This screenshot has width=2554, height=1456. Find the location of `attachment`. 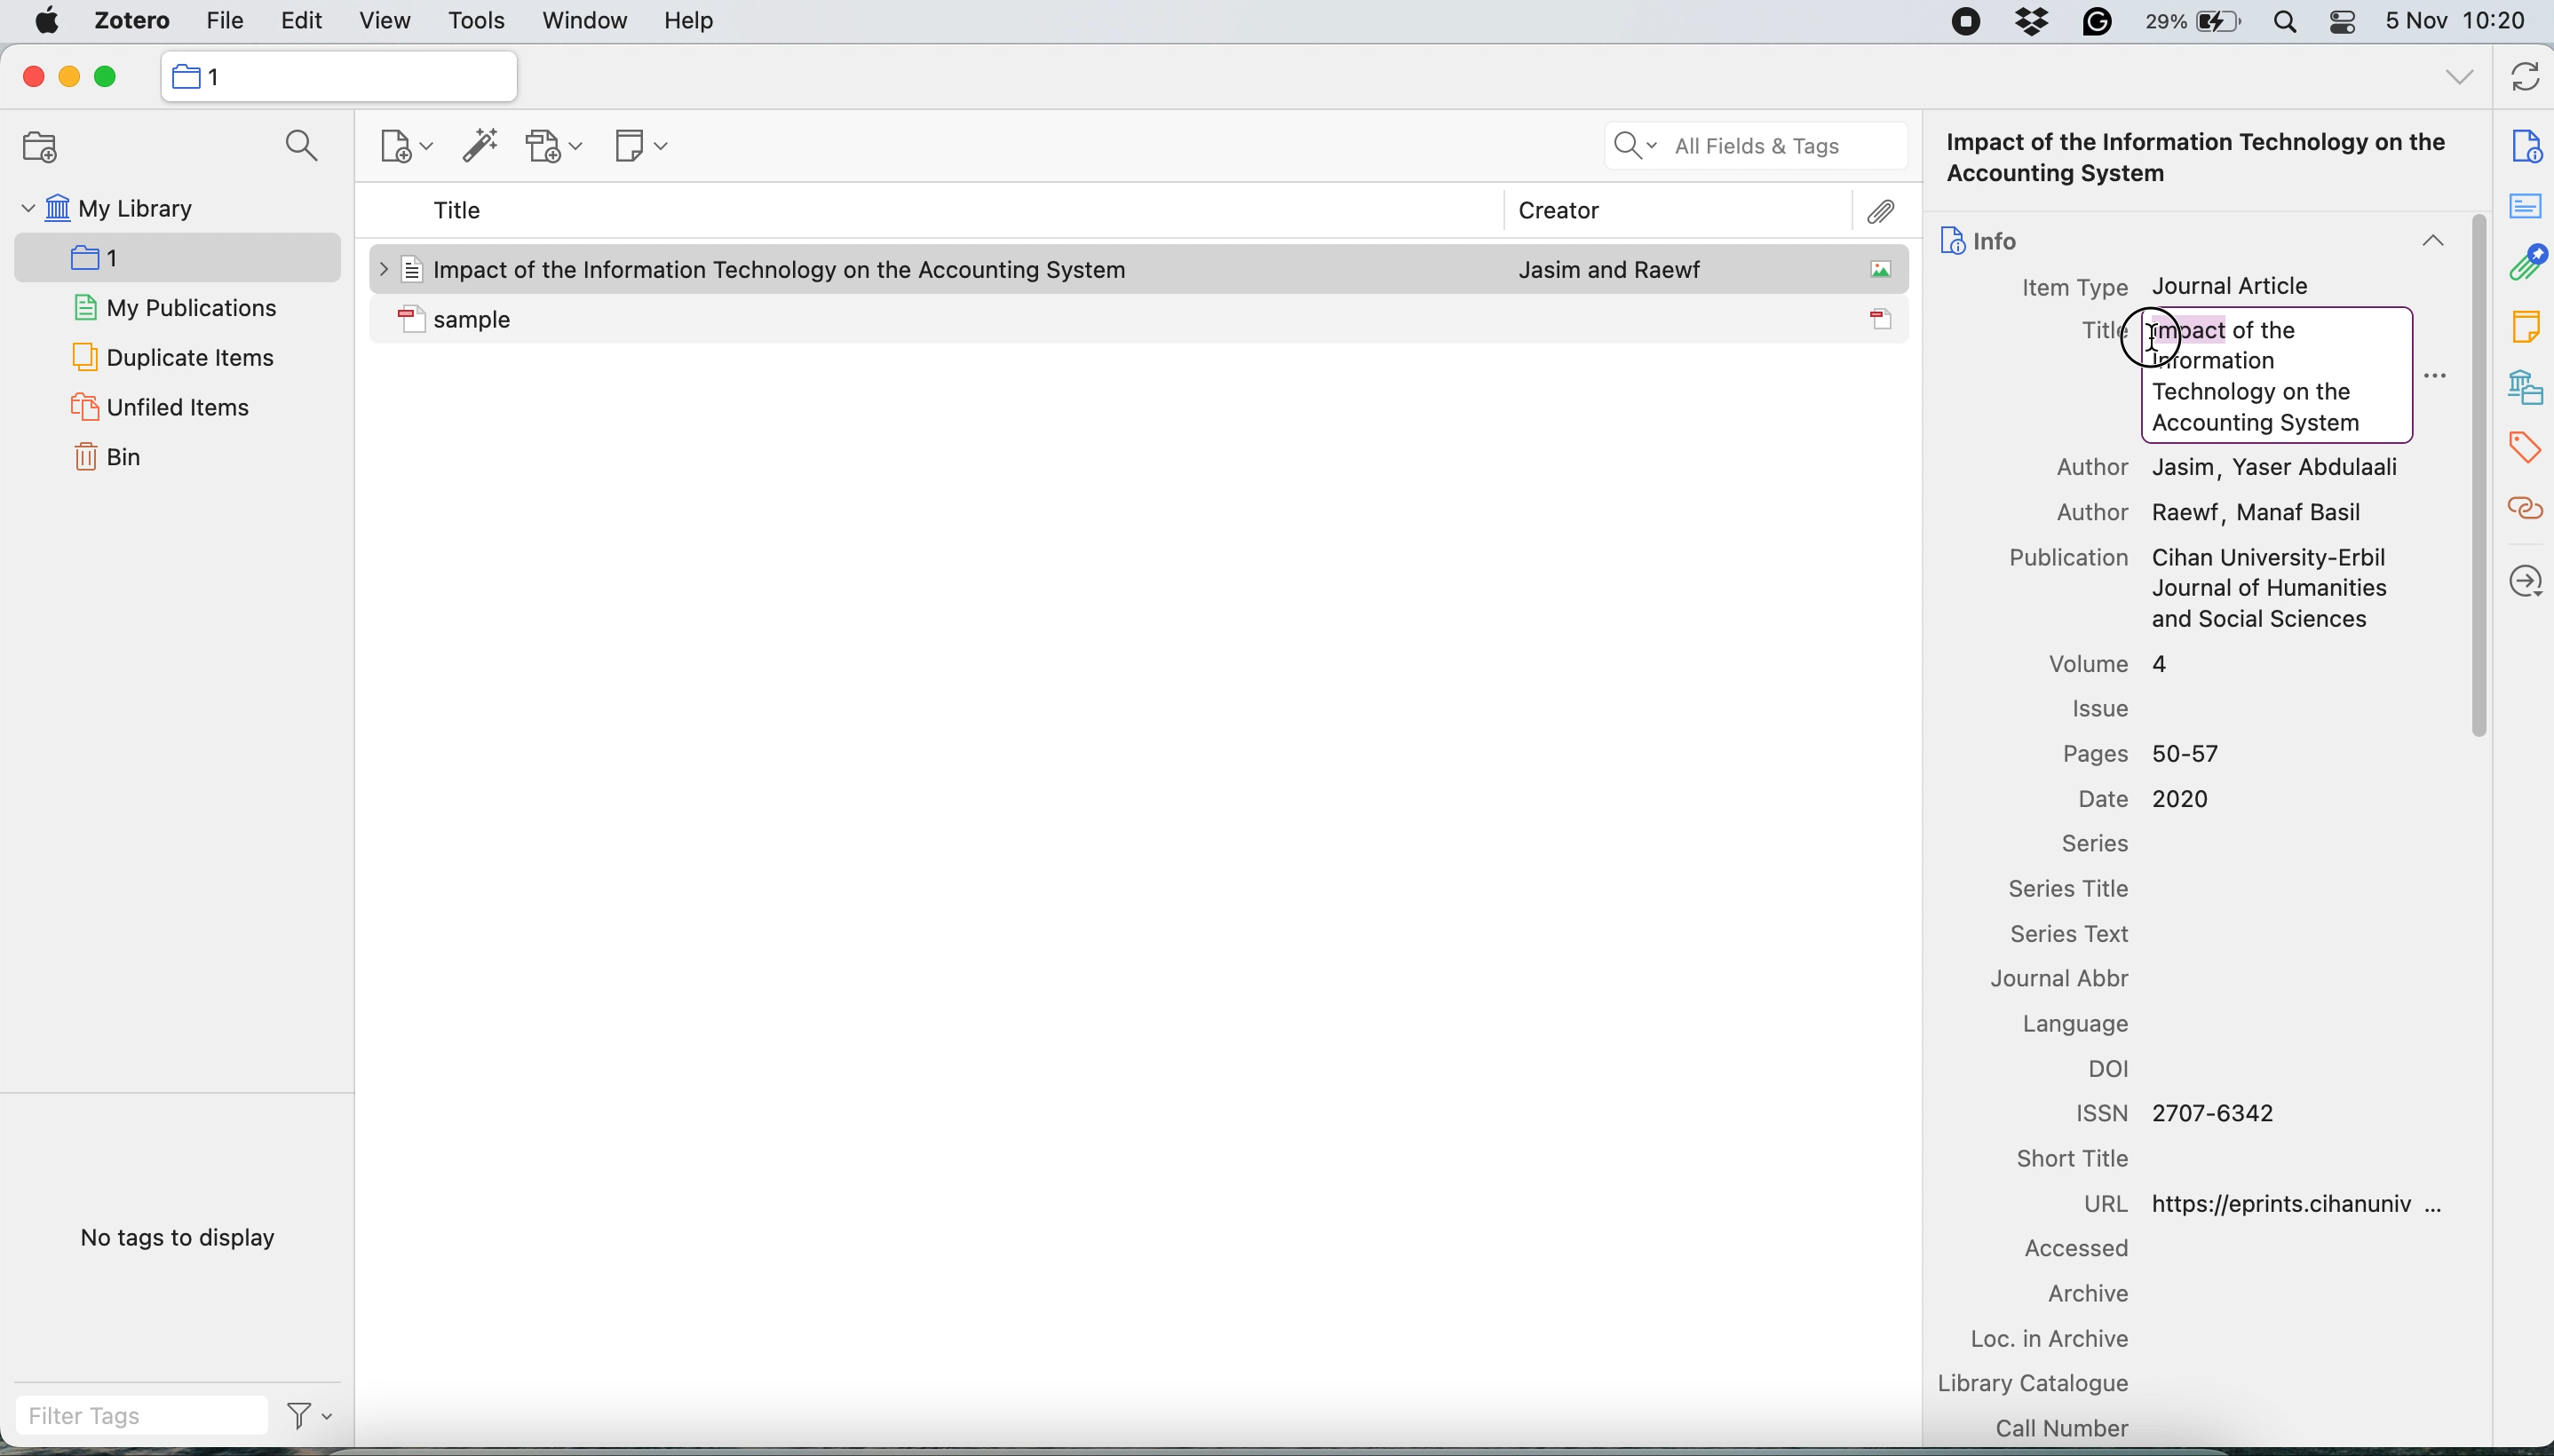

attachment is located at coordinates (2525, 264).